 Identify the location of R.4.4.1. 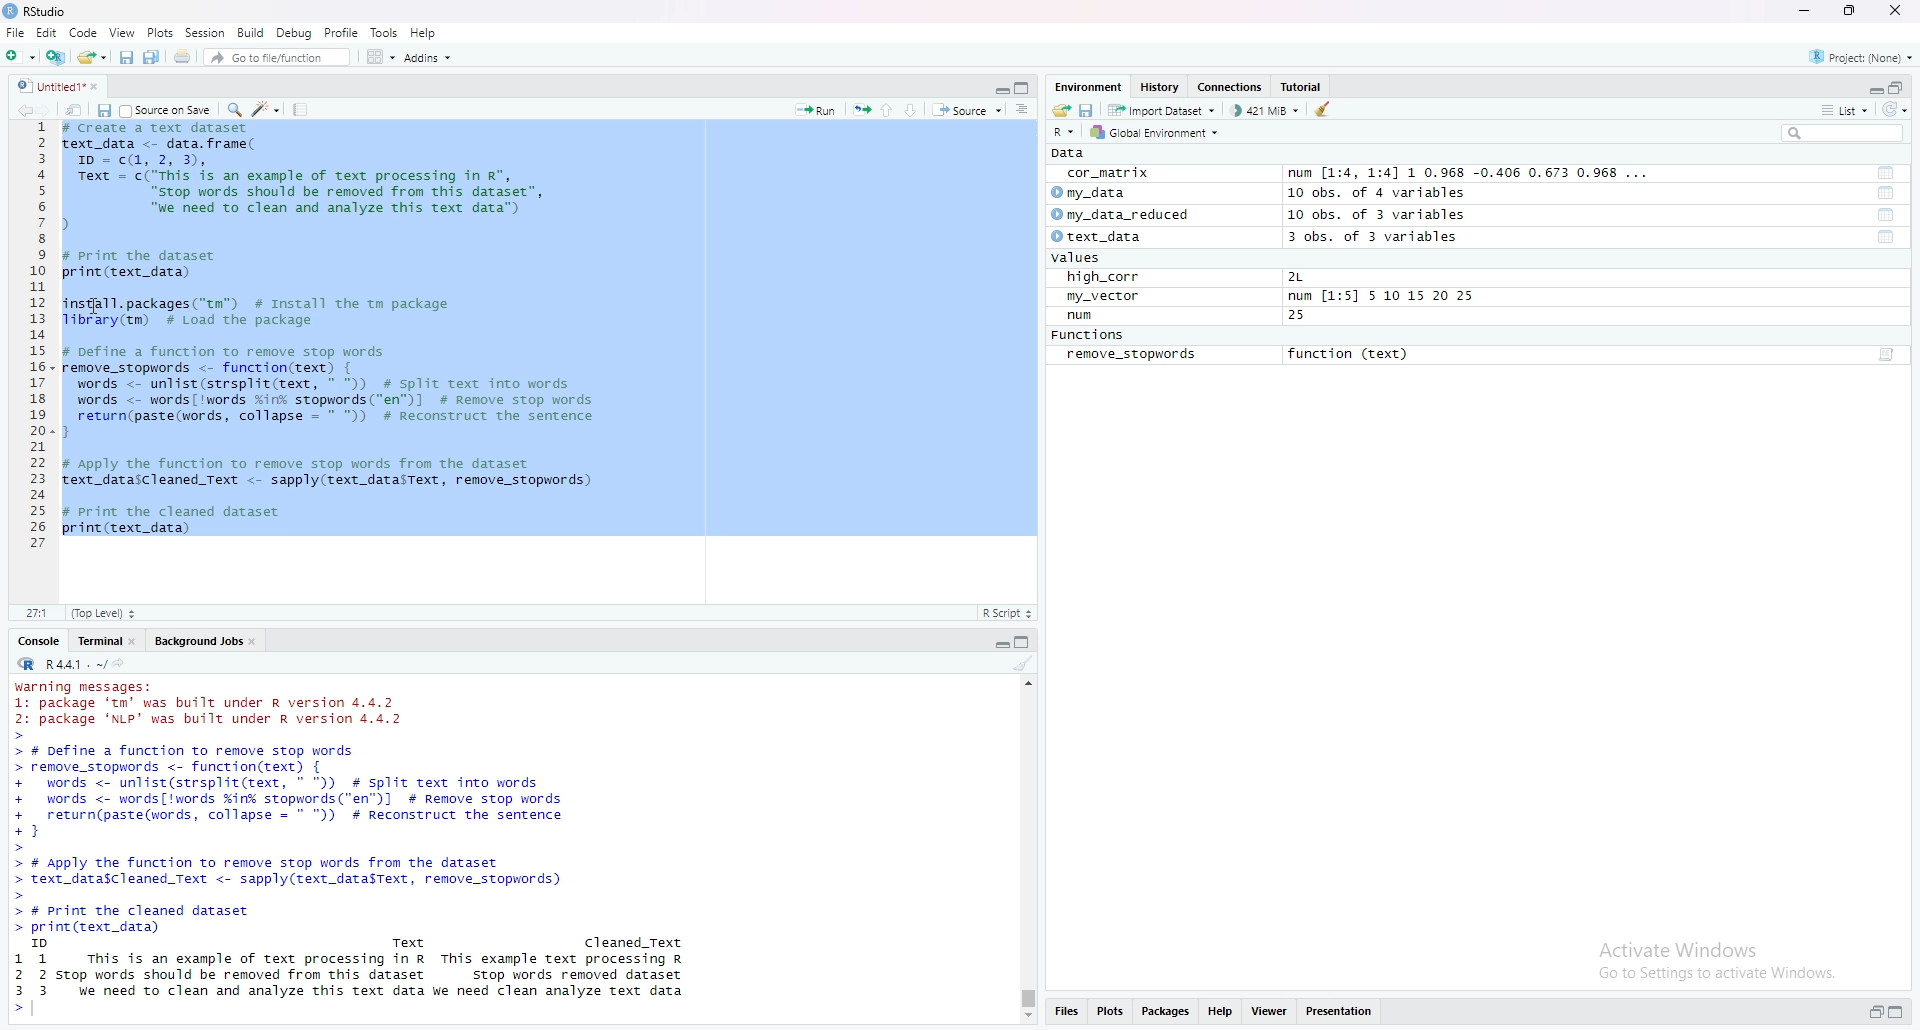
(61, 665).